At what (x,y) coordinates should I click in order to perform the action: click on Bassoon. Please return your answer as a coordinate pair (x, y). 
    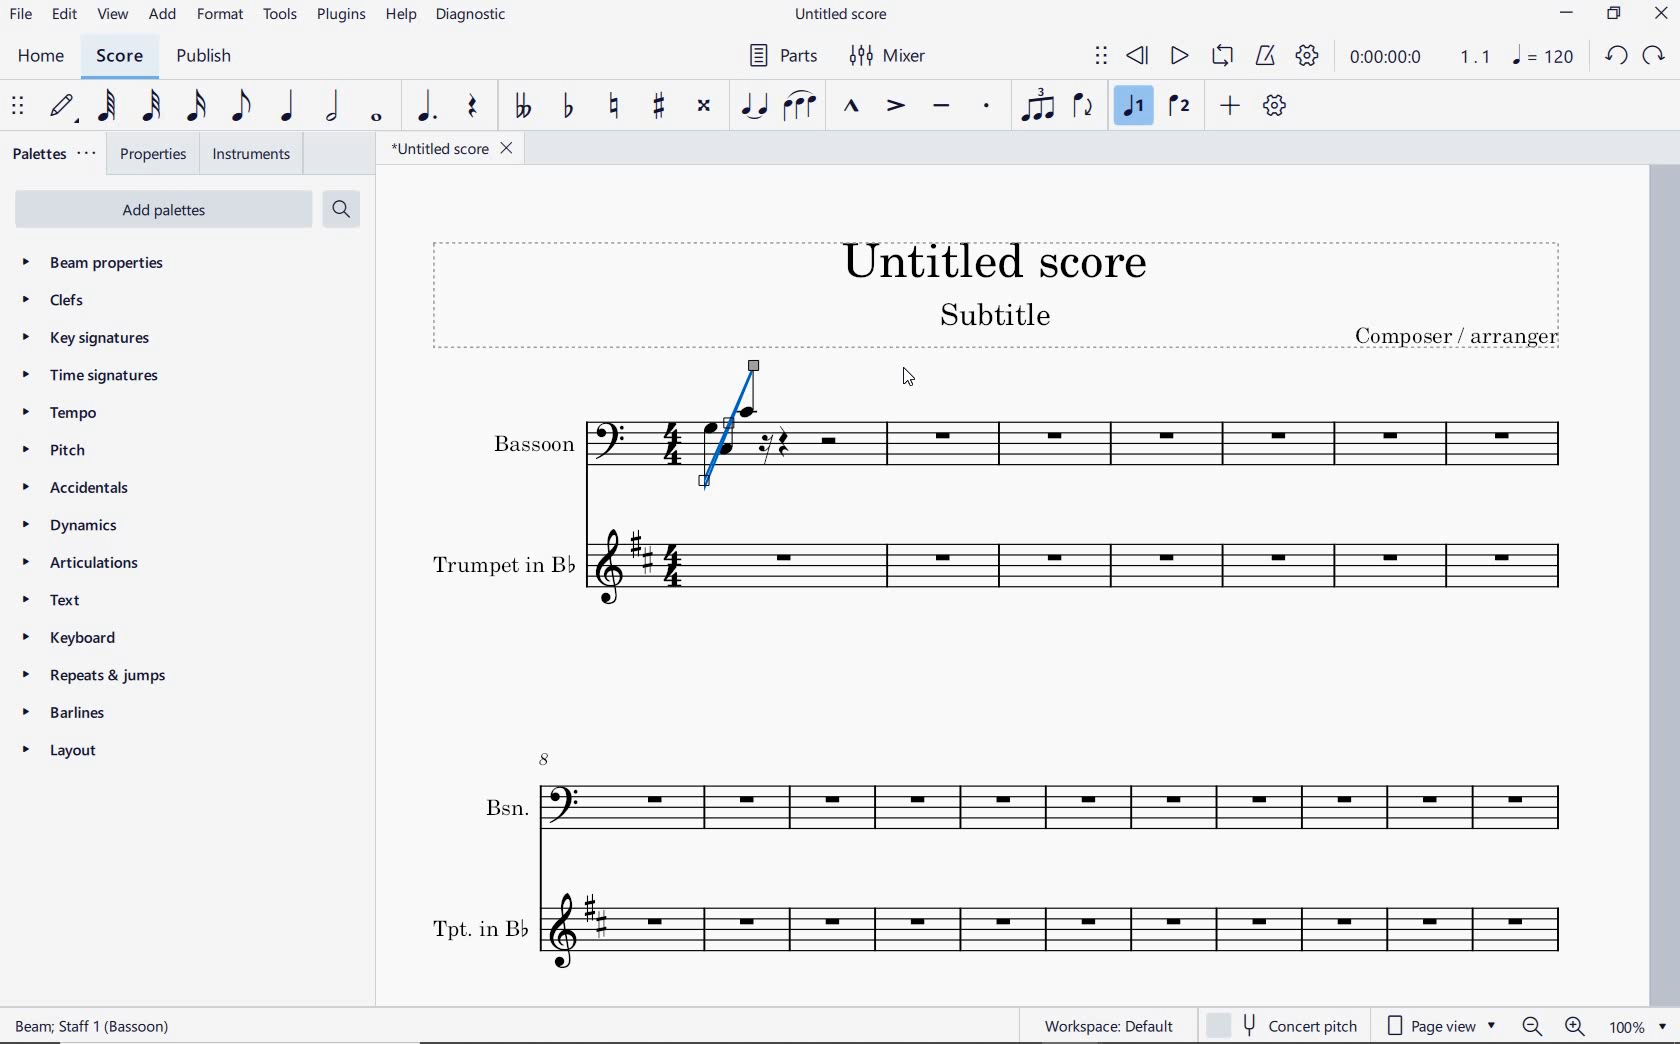
    Looking at the image, I should click on (552, 442).